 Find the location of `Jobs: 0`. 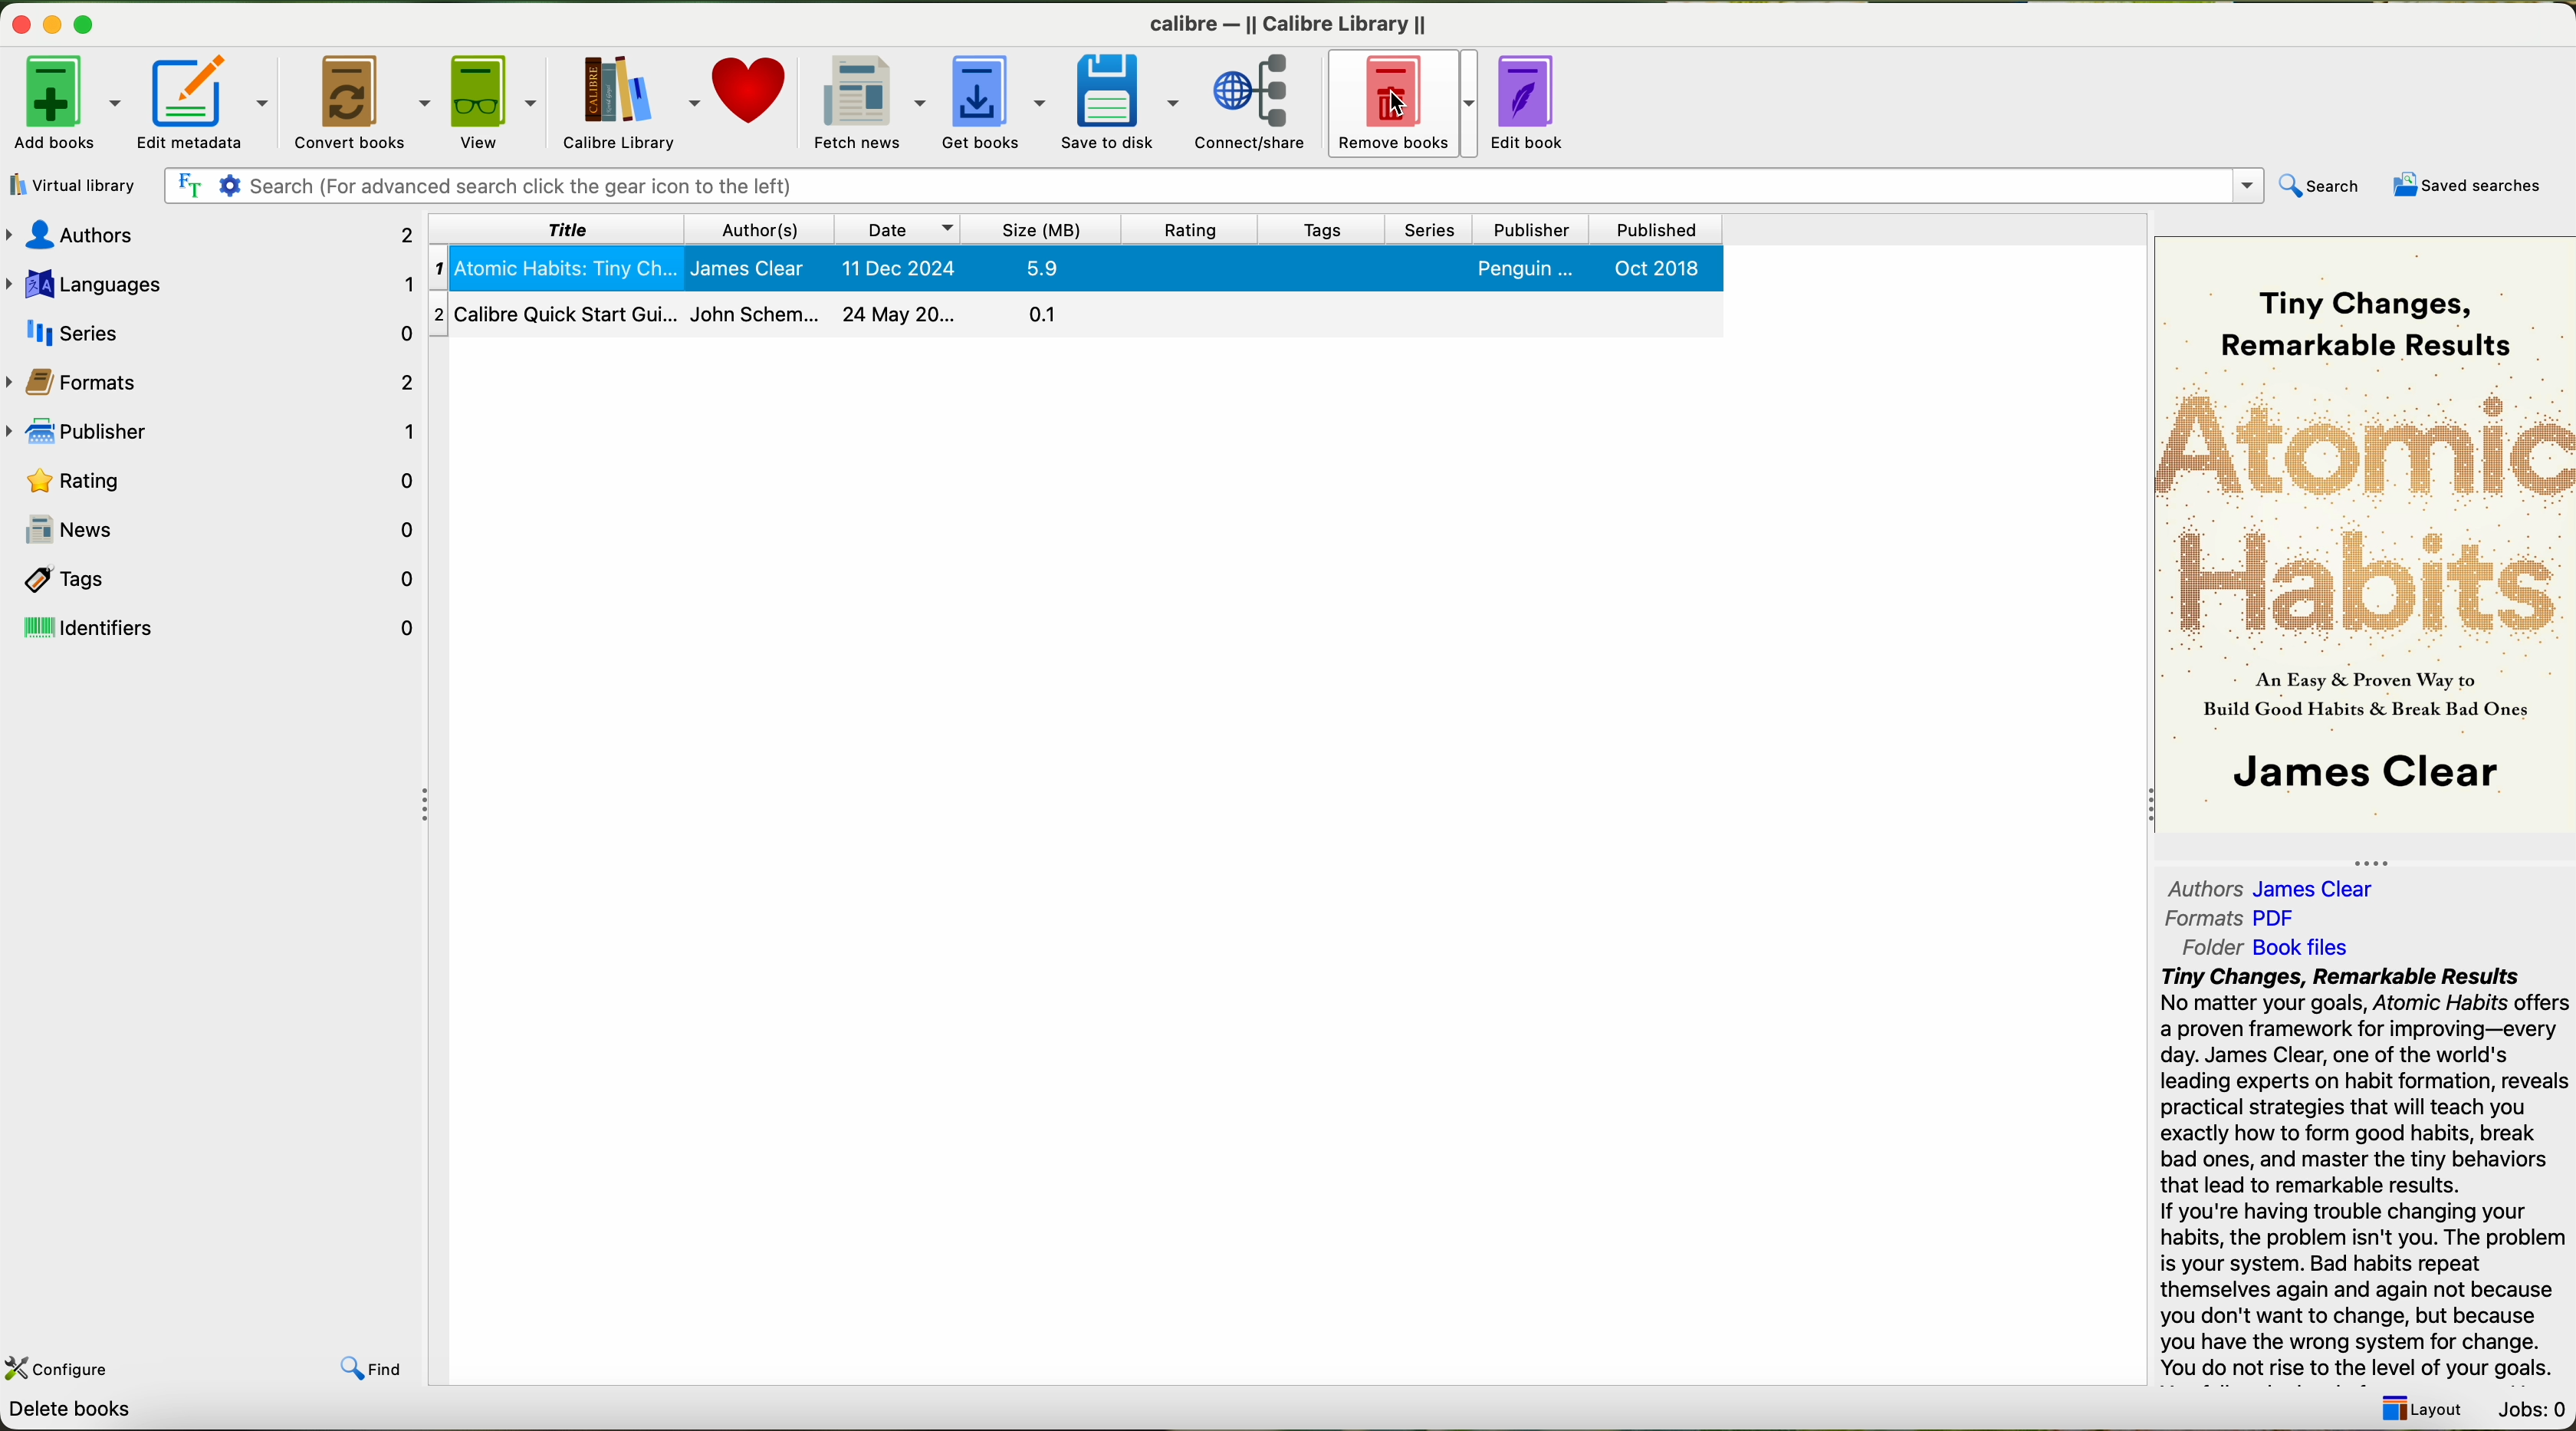

Jobs: 0 is located at coordinates (2536, 1410).